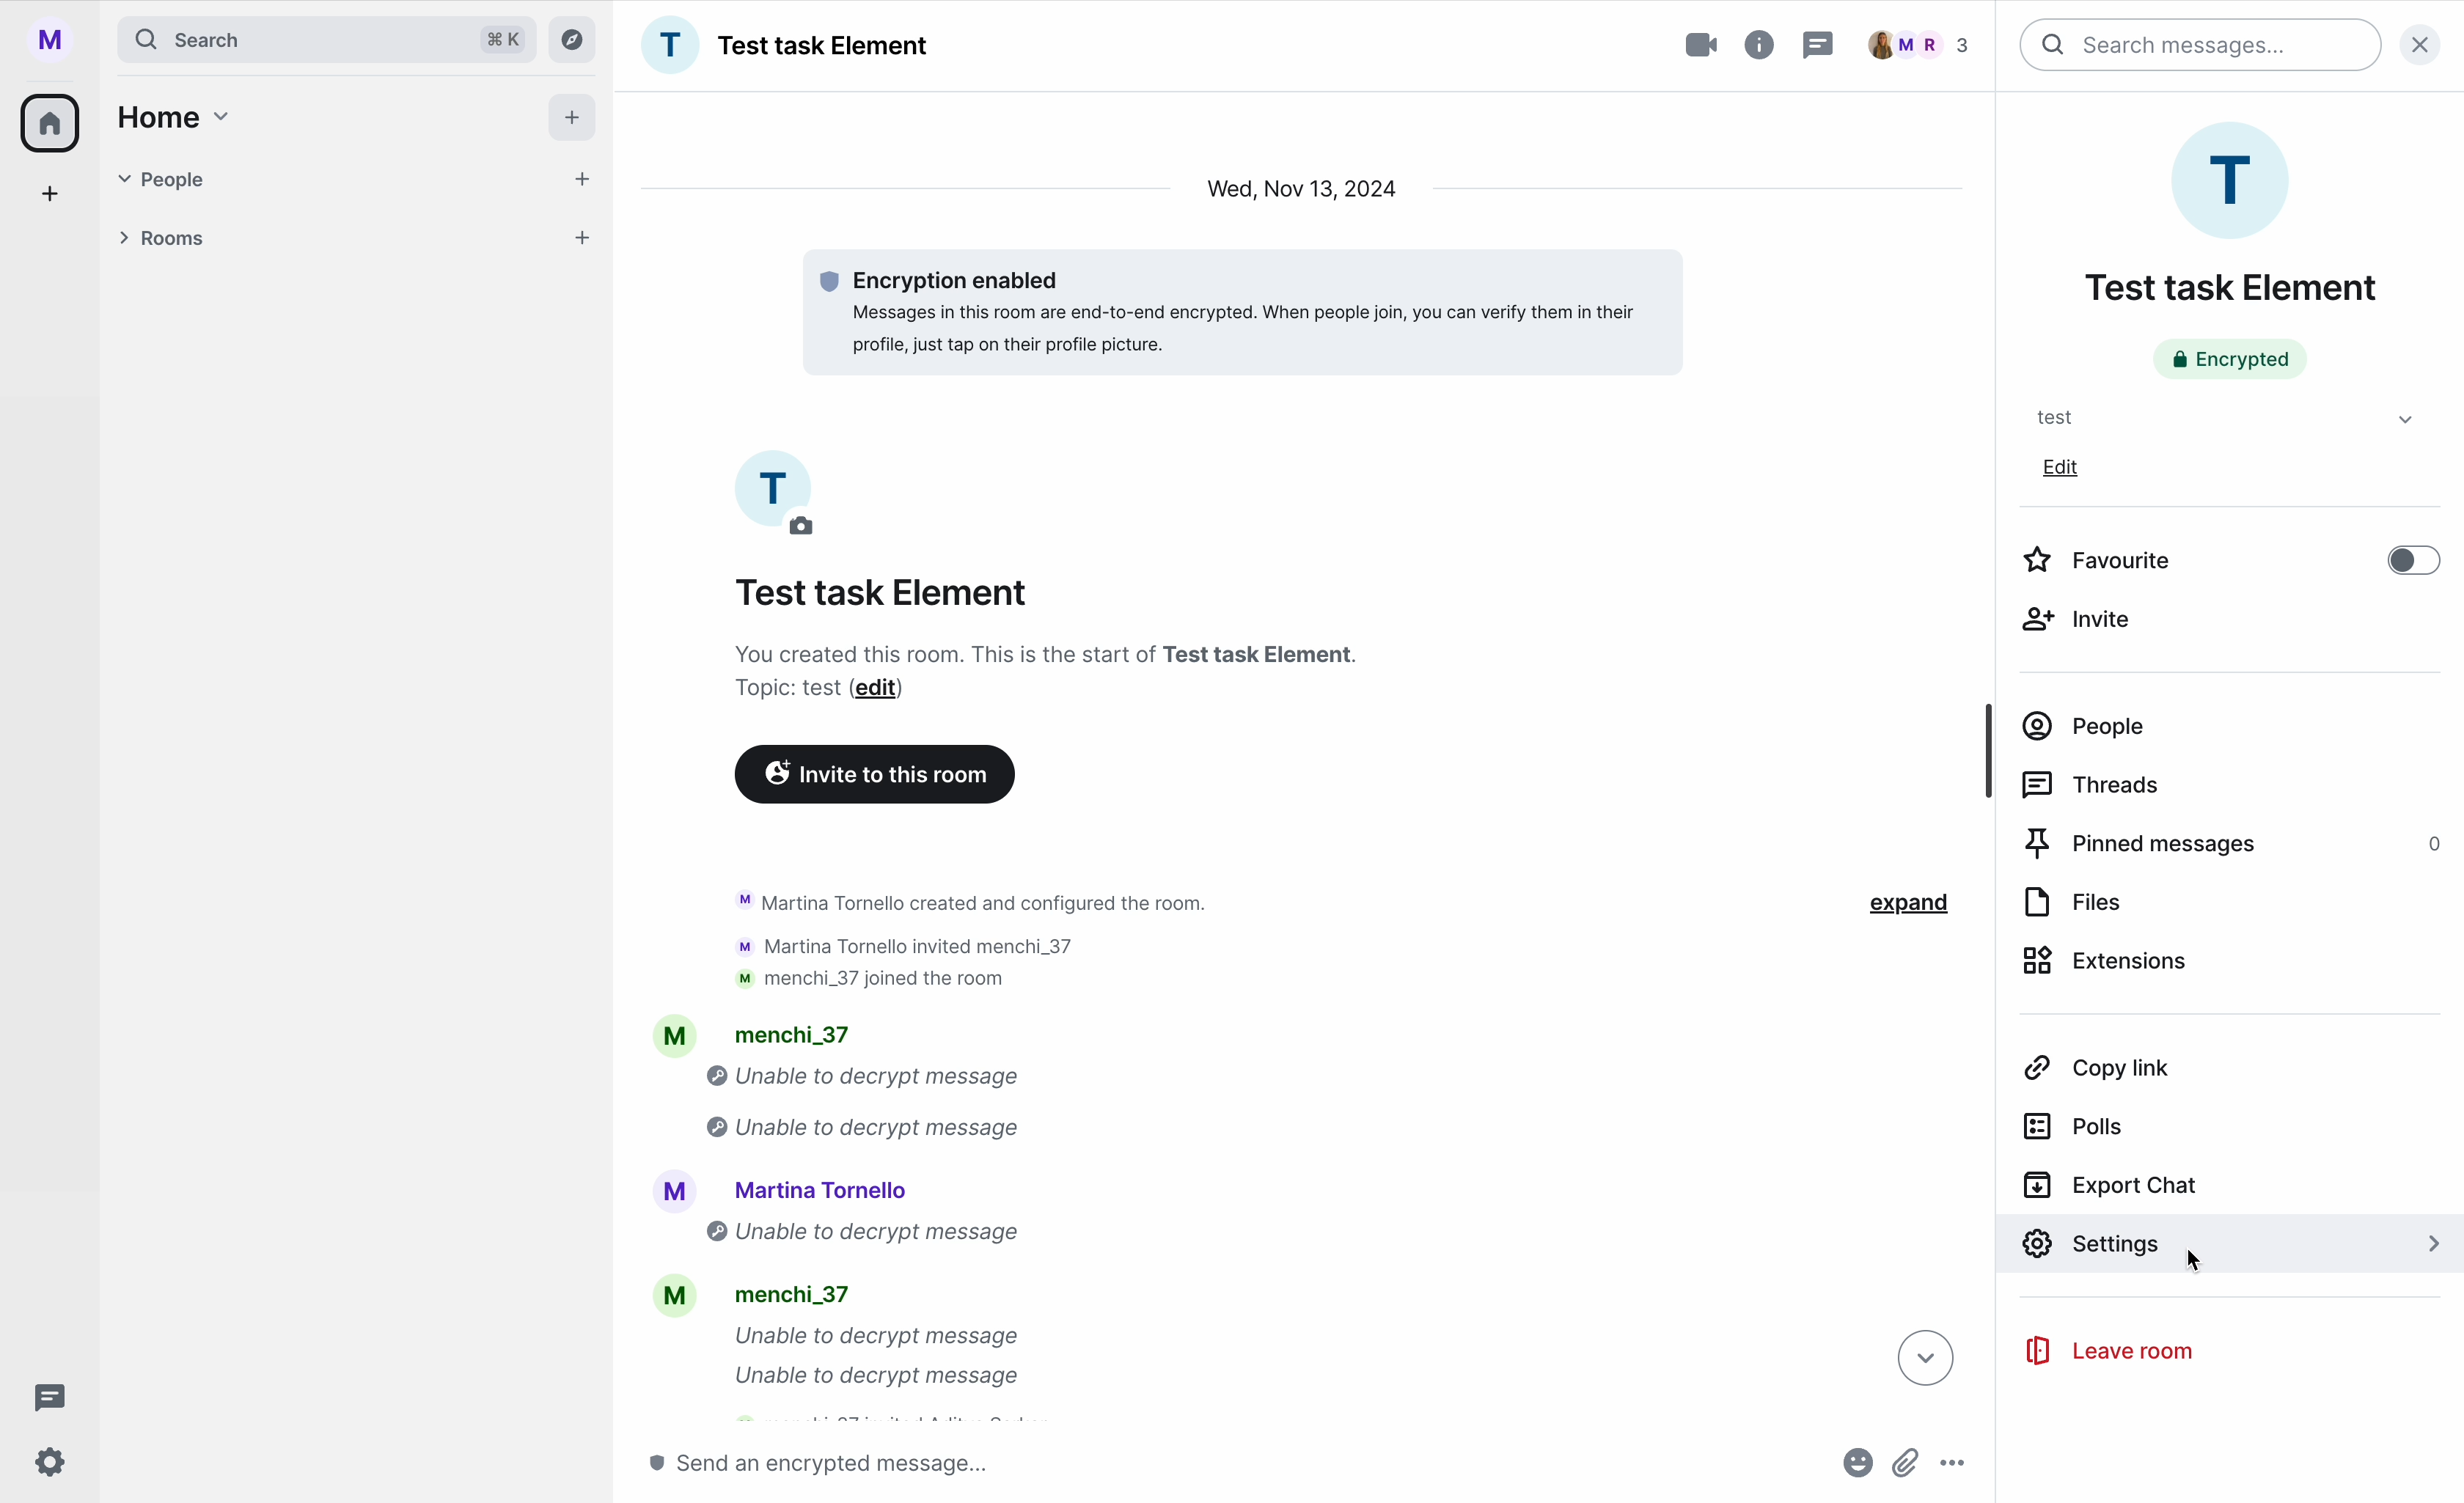 The height and width of the screenshot is (1503, 2464). What do you see at coordinates (2087, 727) in the screenshot?
I see `people` at bounding box center [2087, 727].